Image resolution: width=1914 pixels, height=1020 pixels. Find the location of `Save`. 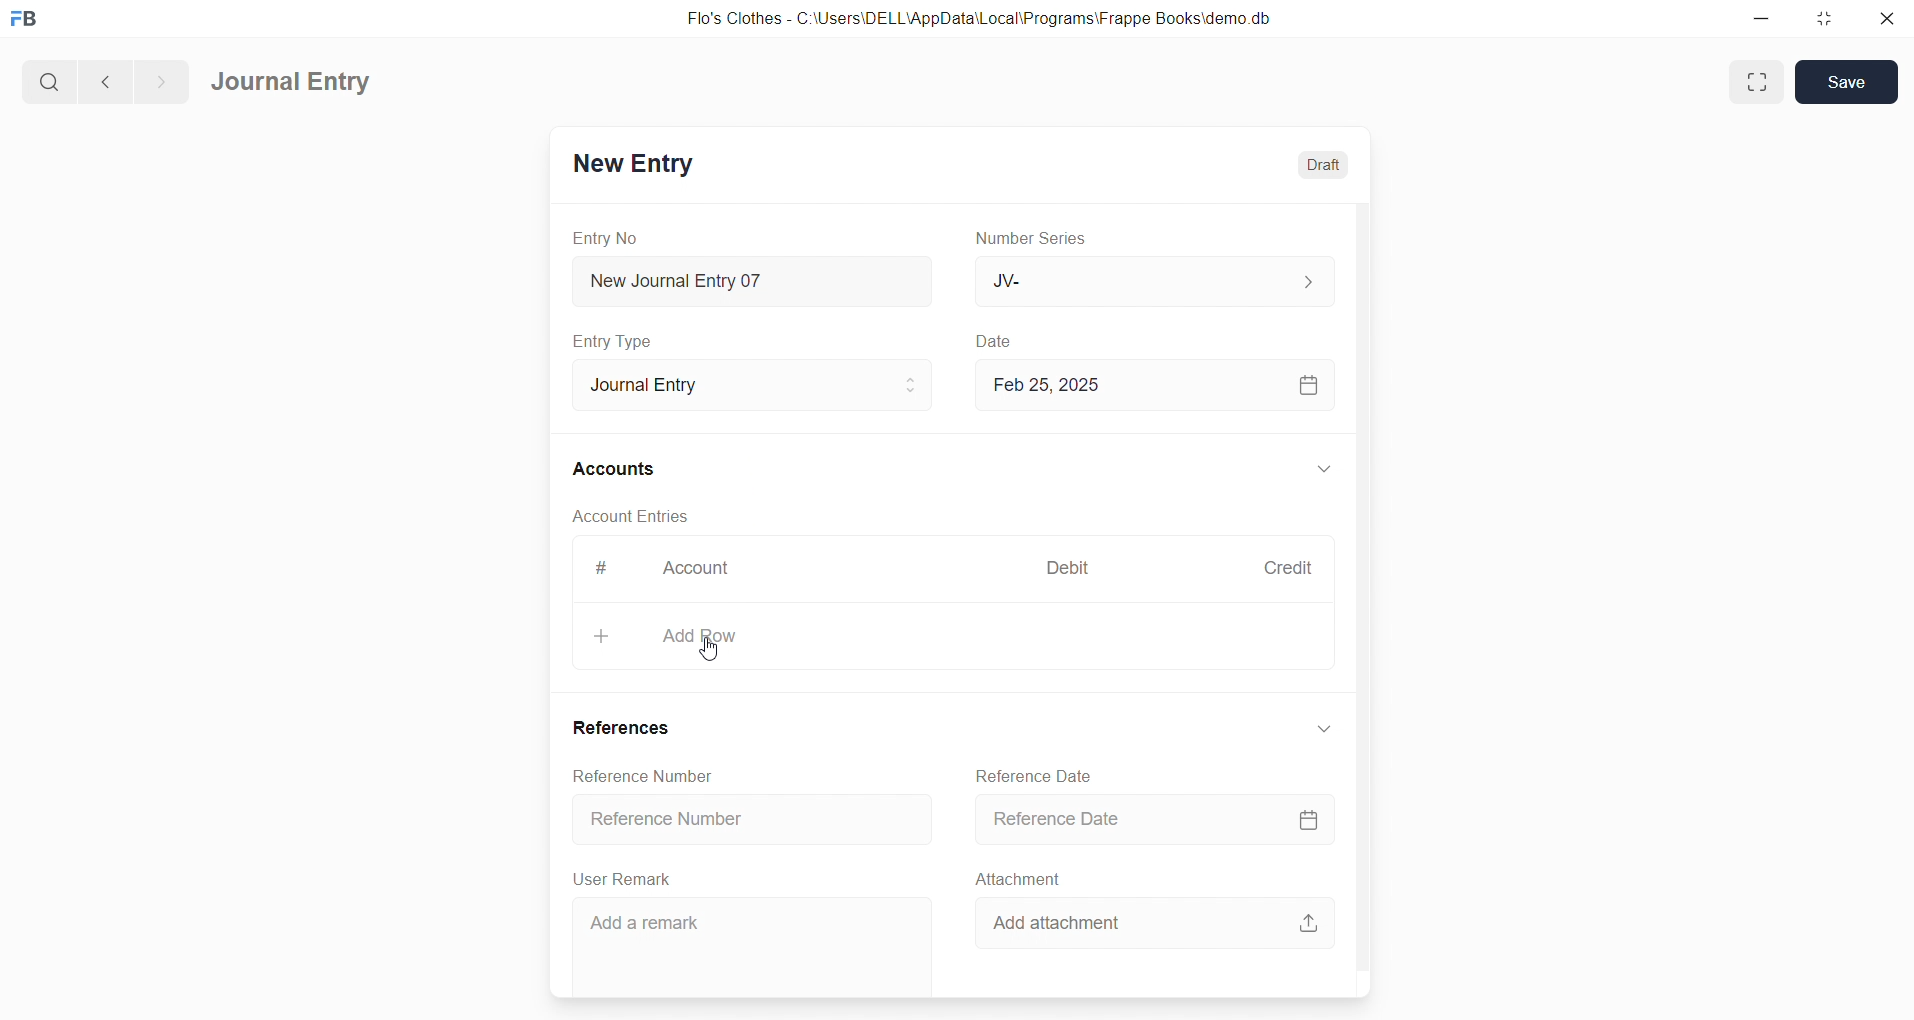

Save is located at coordinates (1847, 82).